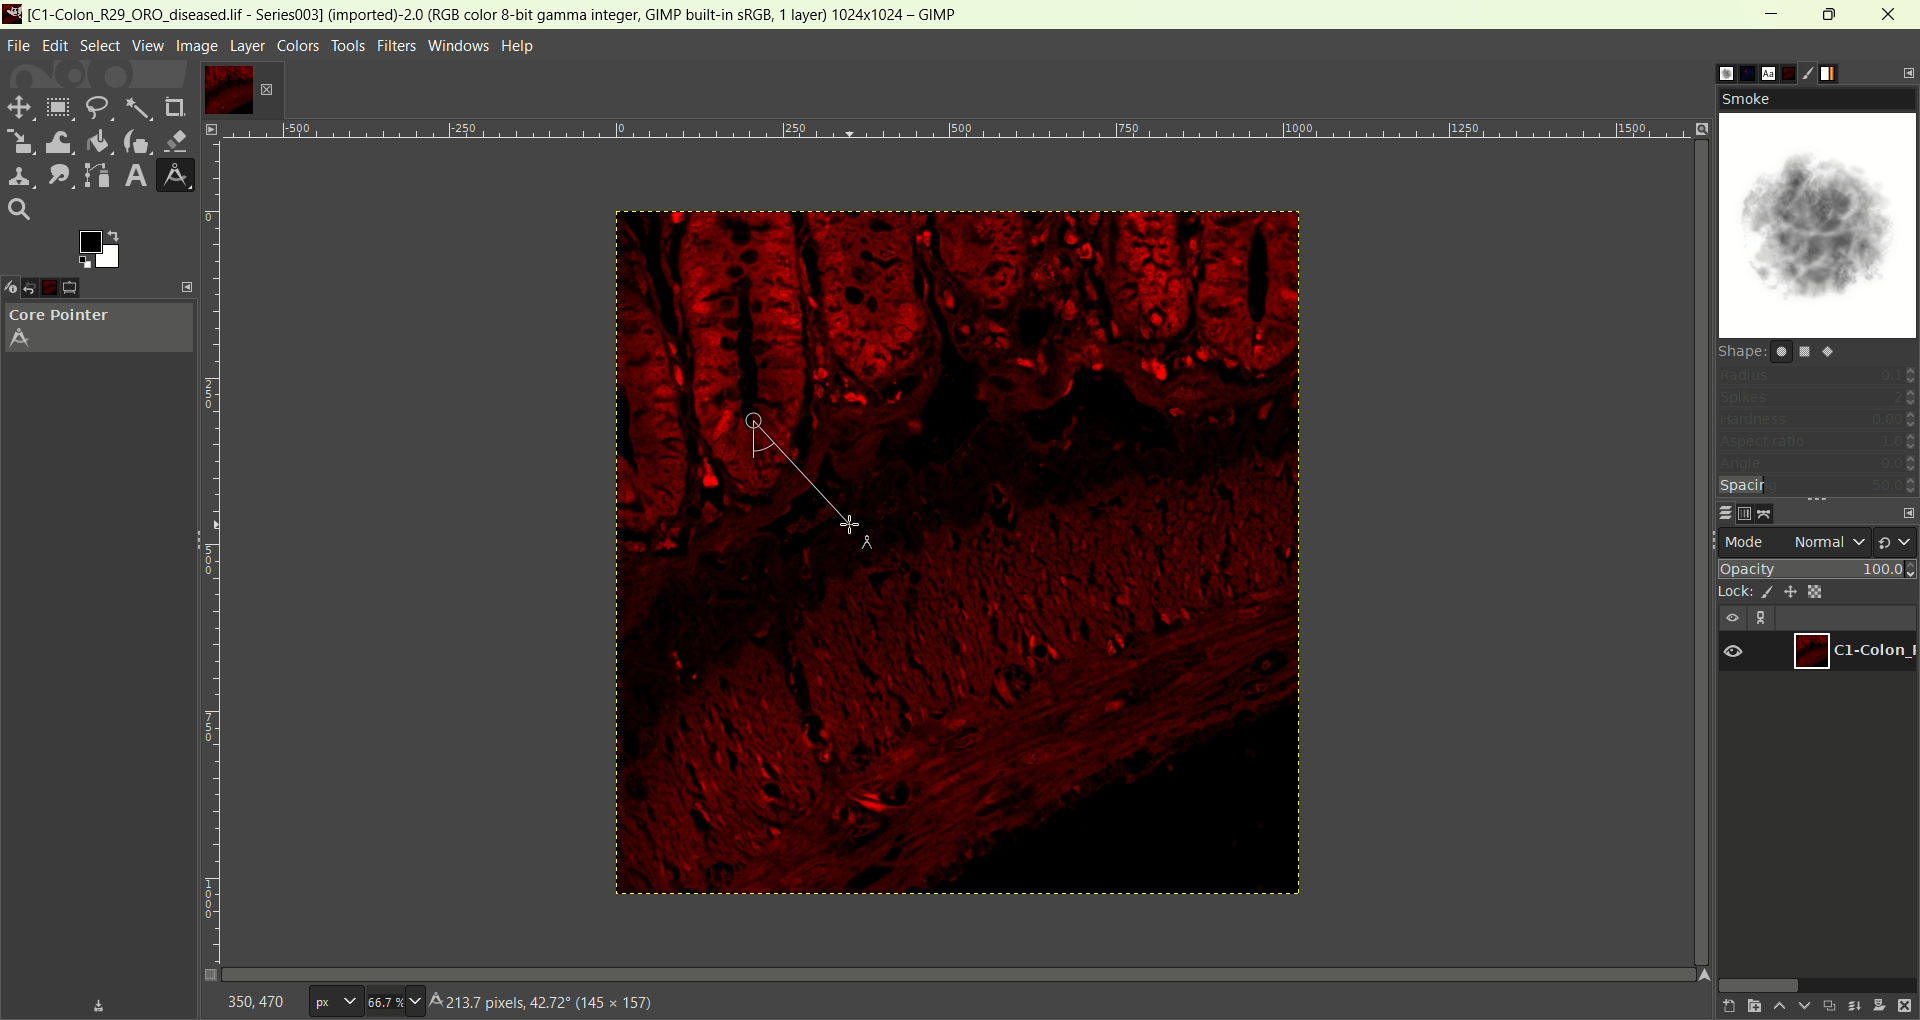 The image size is (1920, 1020). I want to click on aspect ratio, so click(1818, 441).